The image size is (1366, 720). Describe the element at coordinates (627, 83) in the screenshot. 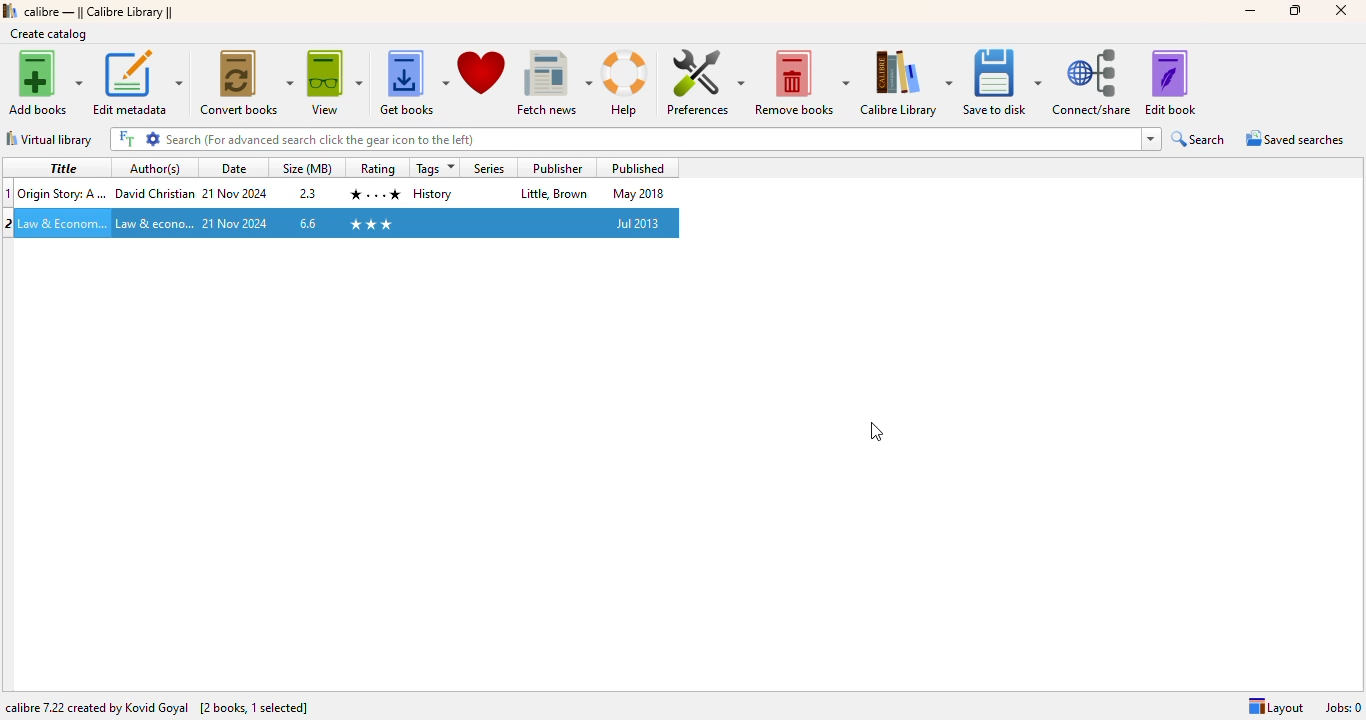

I see `help` at that location.